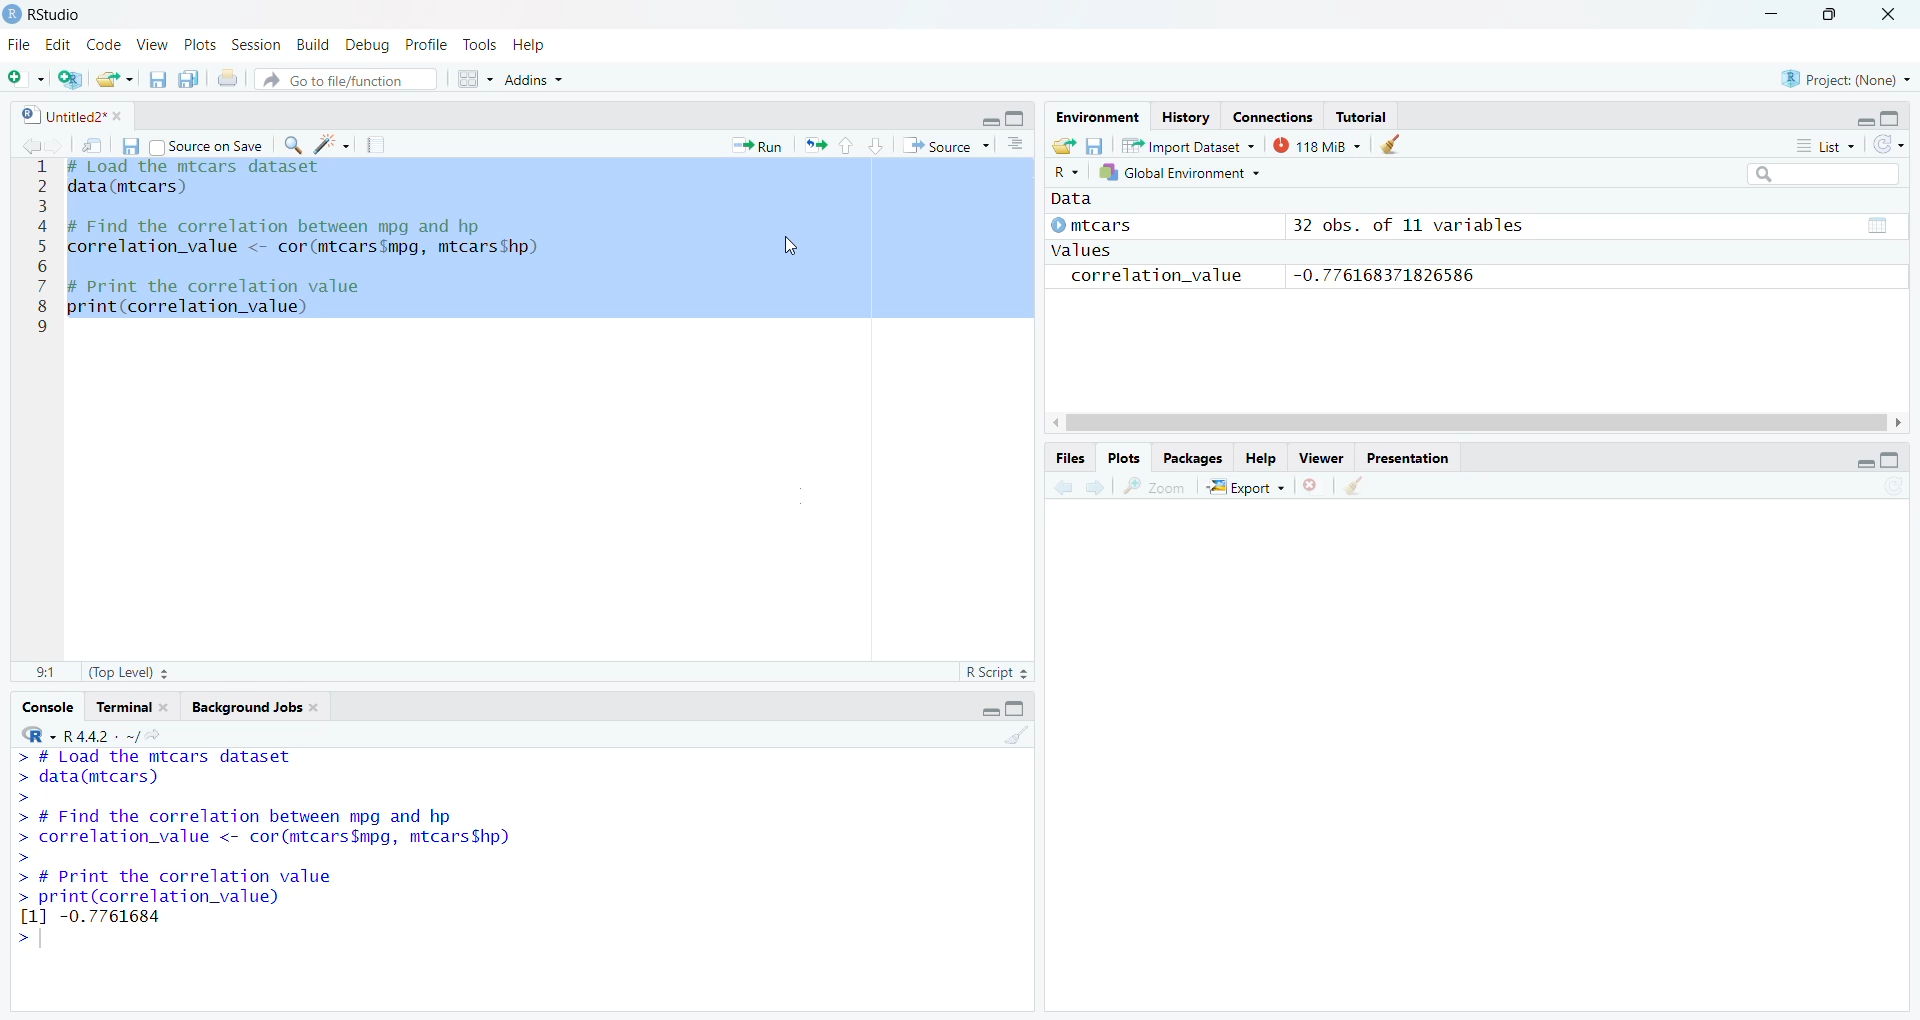  I want to click on Maximize/Restore, so click(1892, 462).